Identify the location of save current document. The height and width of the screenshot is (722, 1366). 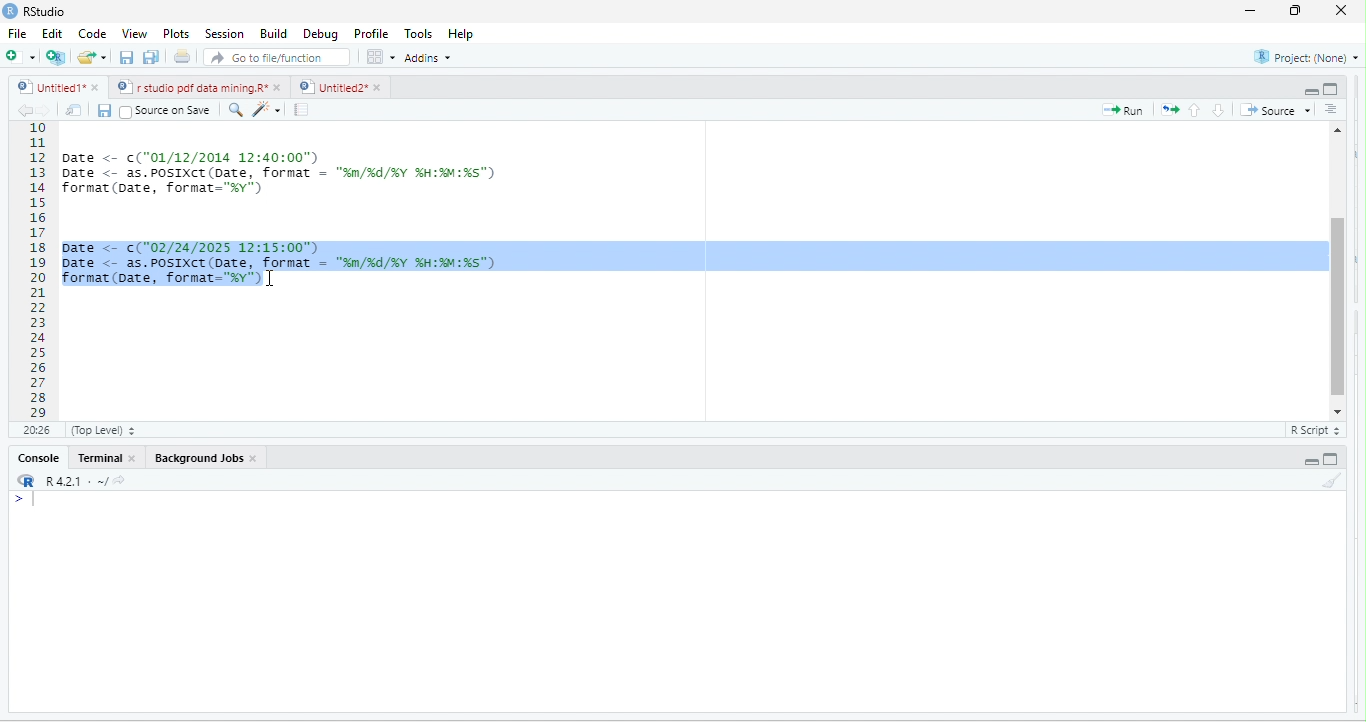
(125, 60).